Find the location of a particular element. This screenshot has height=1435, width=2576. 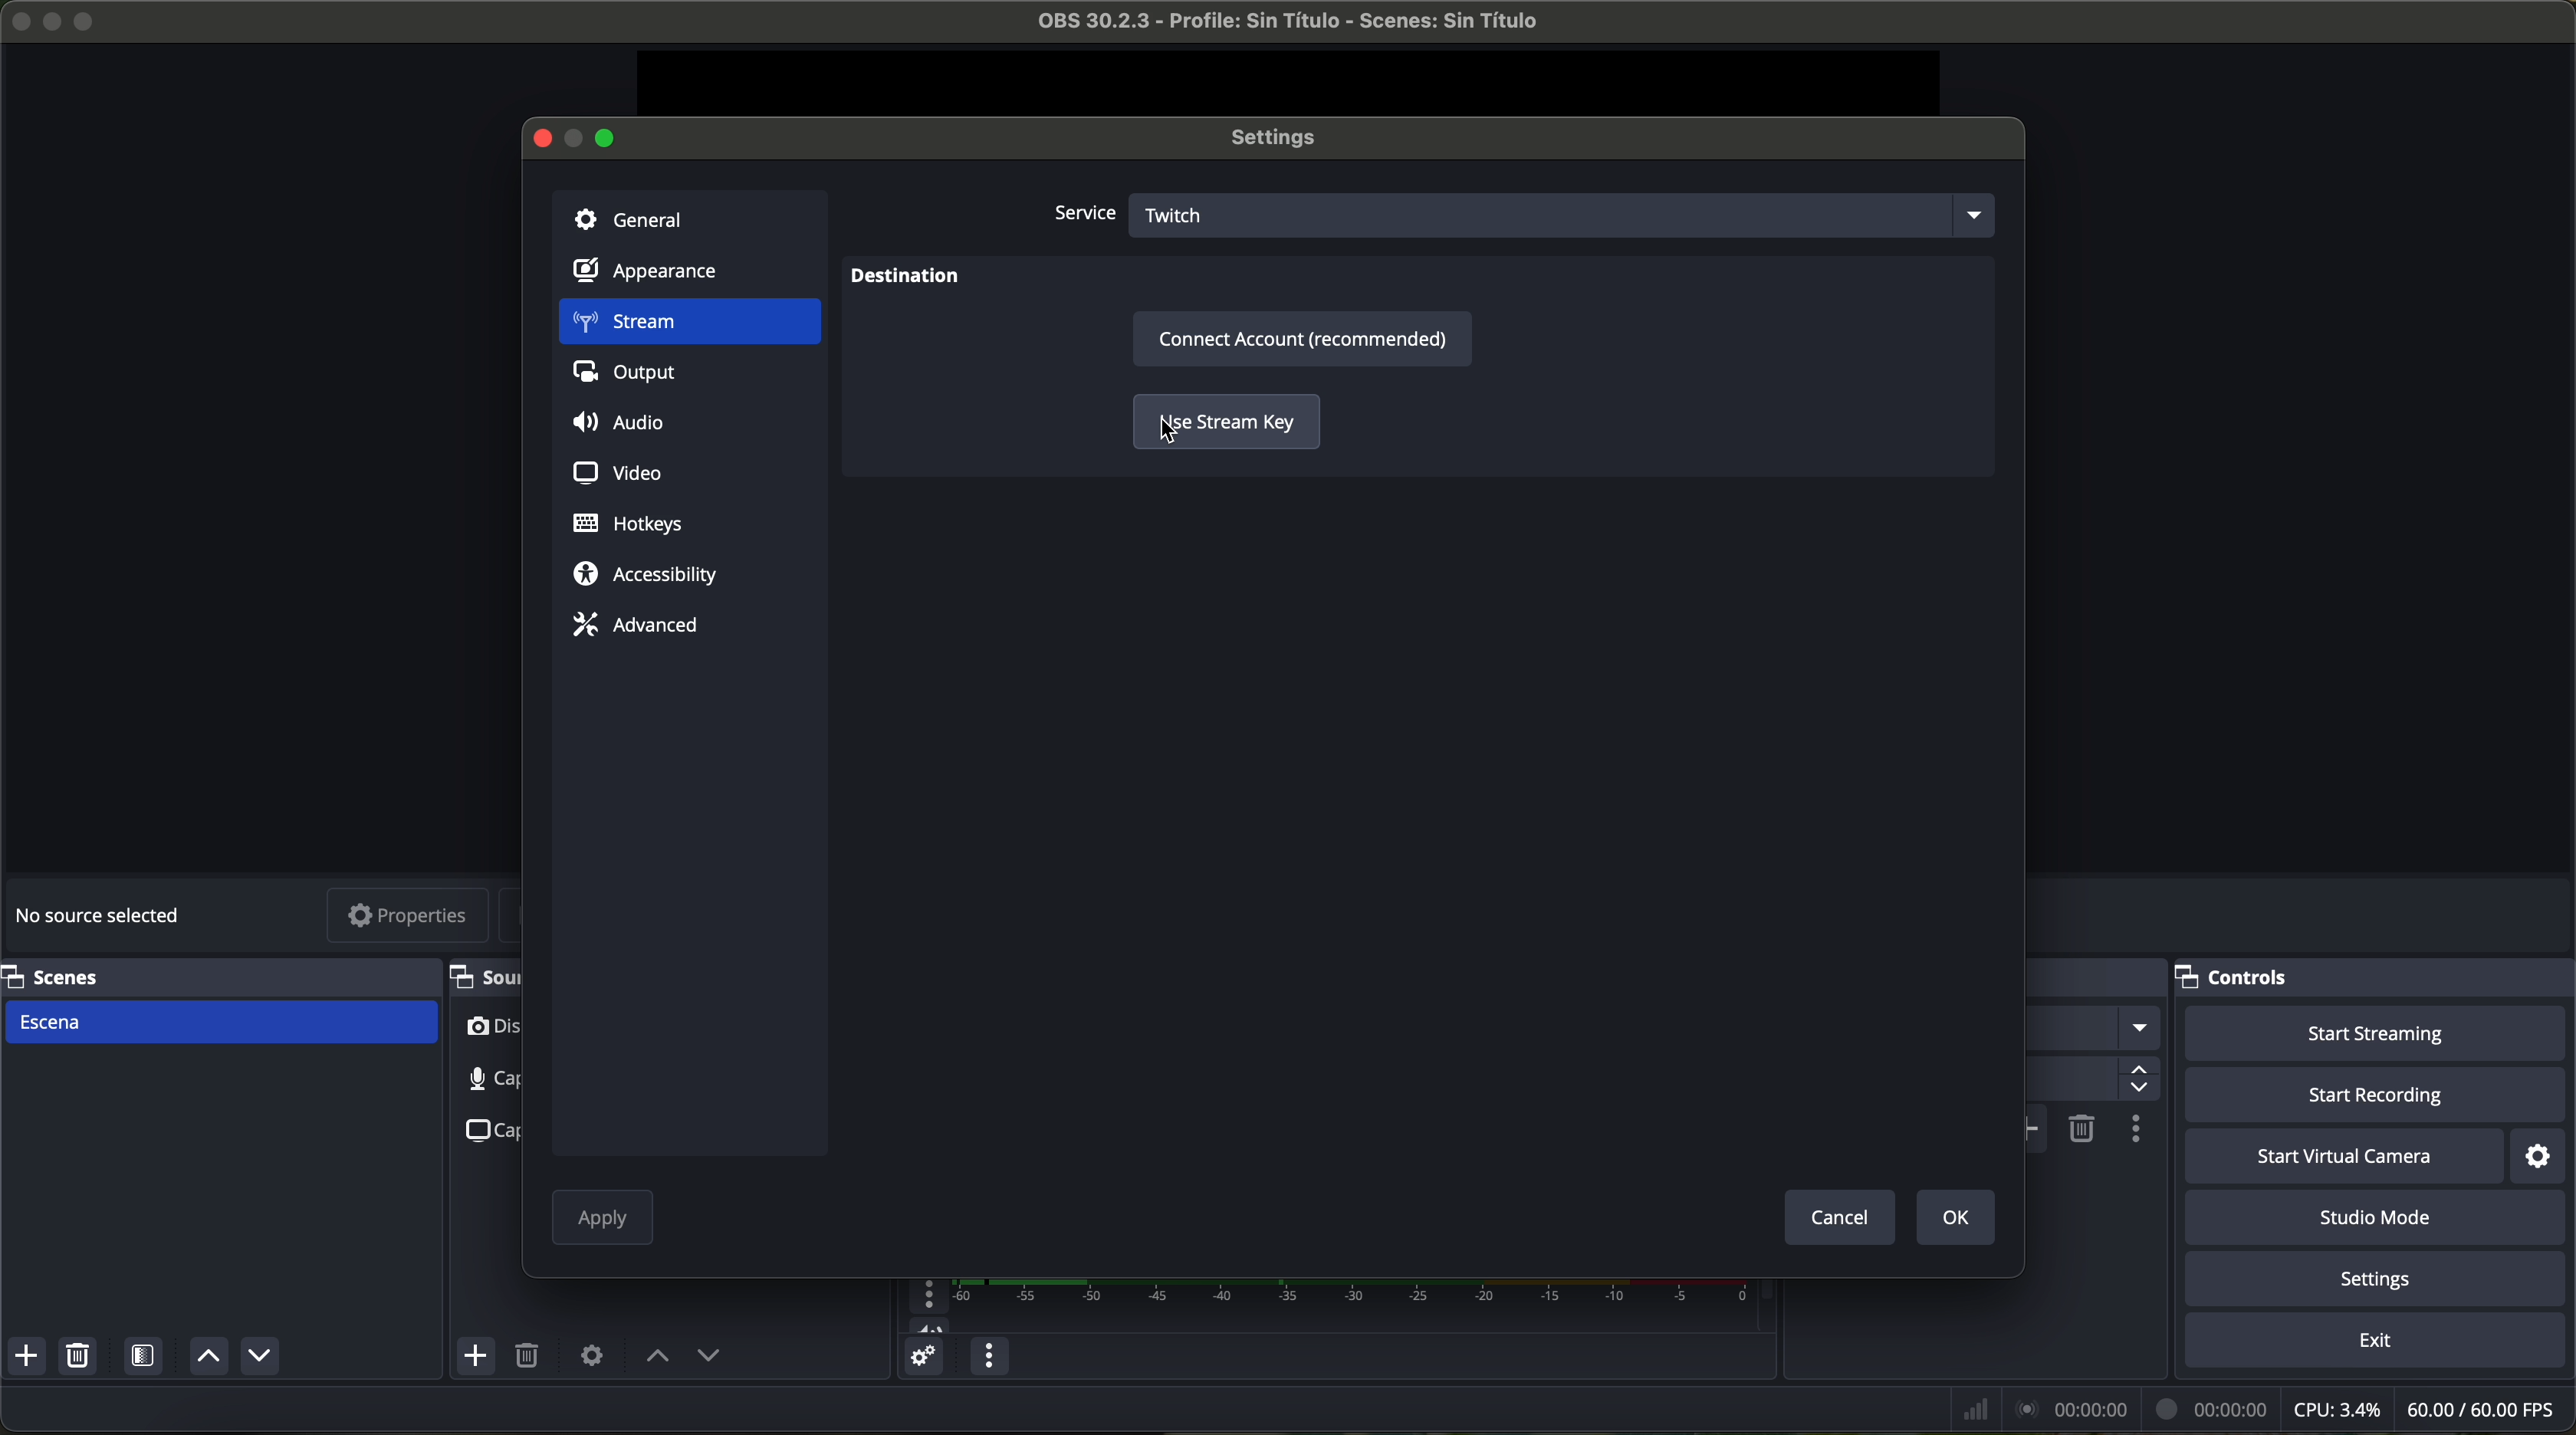

destination is located at coordinates (906, 279).